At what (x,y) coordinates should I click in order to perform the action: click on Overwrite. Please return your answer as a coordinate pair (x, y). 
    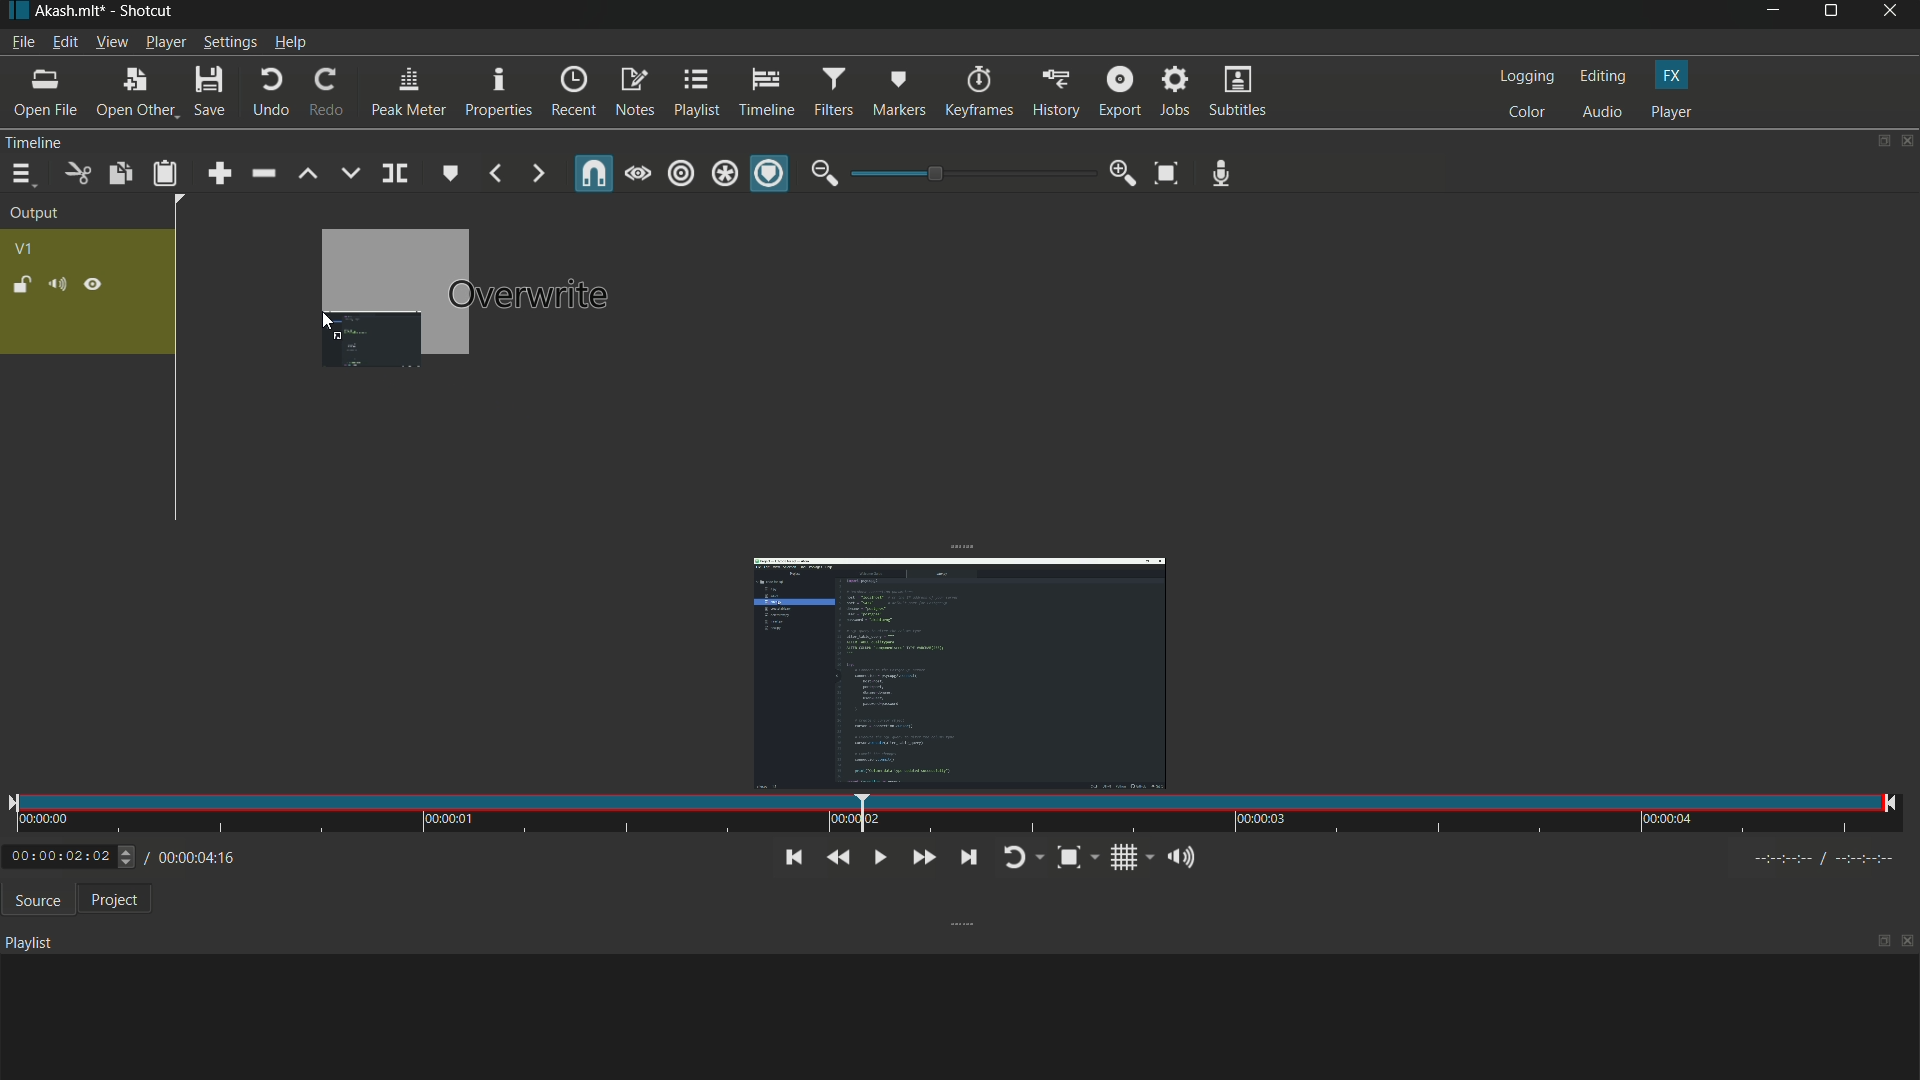
    Looking at the image, I should click on (531, 295).